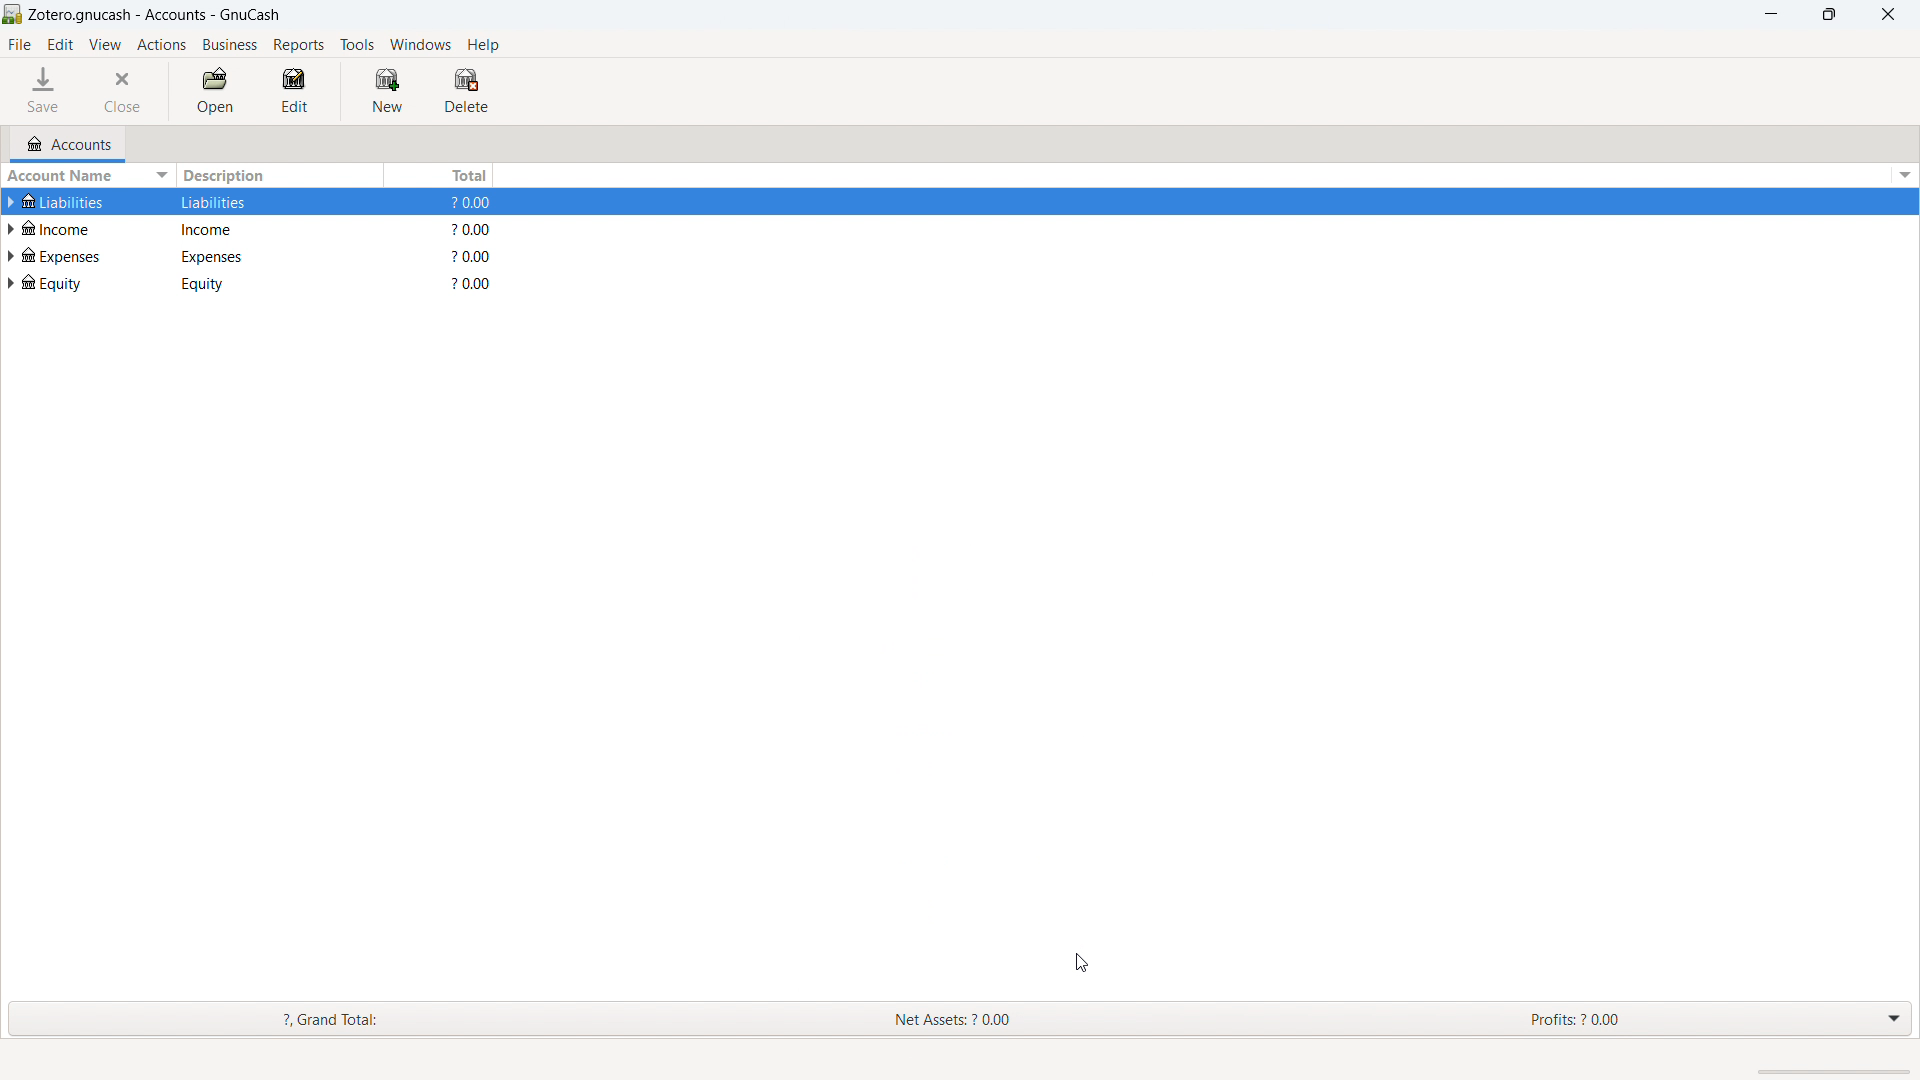 Image resolution: width=1920 pixels, height=1080 pixels. I want to click on cursor, so click(1079, 962).